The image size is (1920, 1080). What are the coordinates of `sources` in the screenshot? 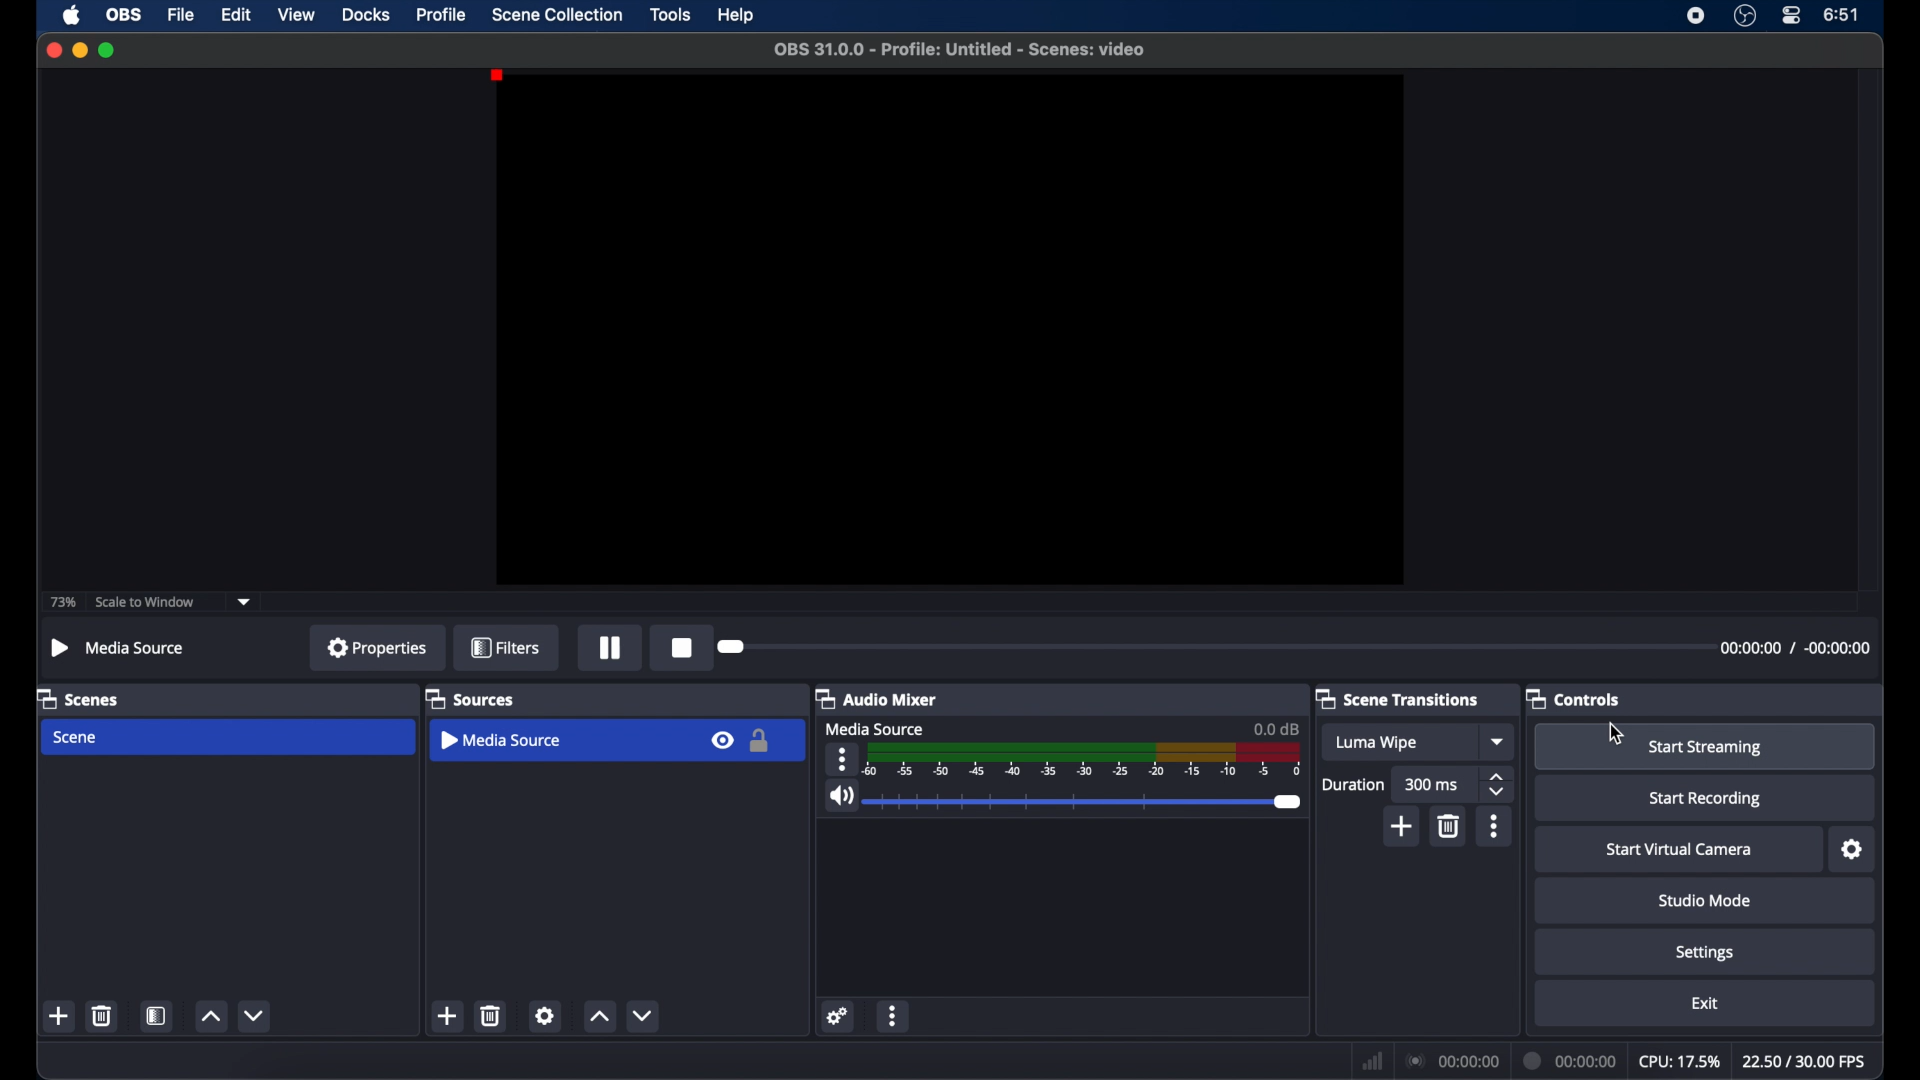 It's located at (470, 699).